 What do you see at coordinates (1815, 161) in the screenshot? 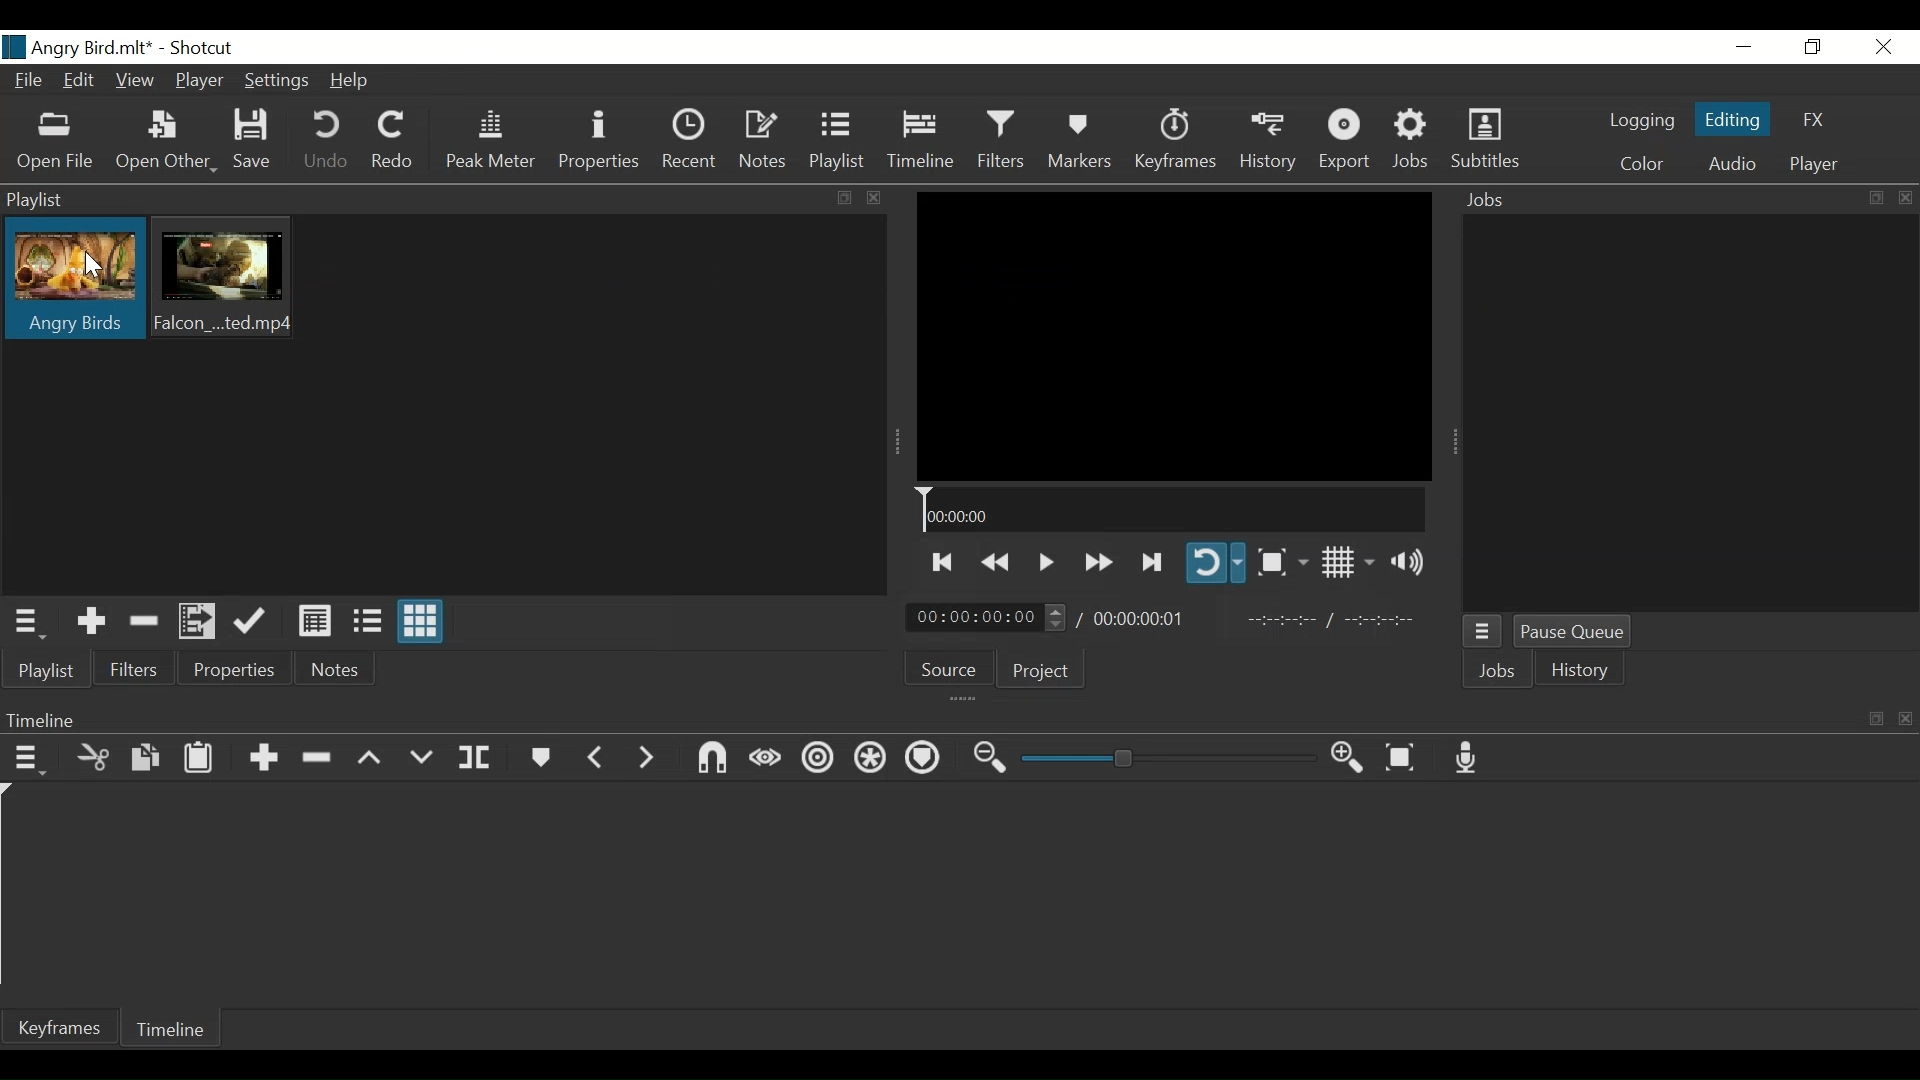
I see `Player` at bounding box center [1815, 161].